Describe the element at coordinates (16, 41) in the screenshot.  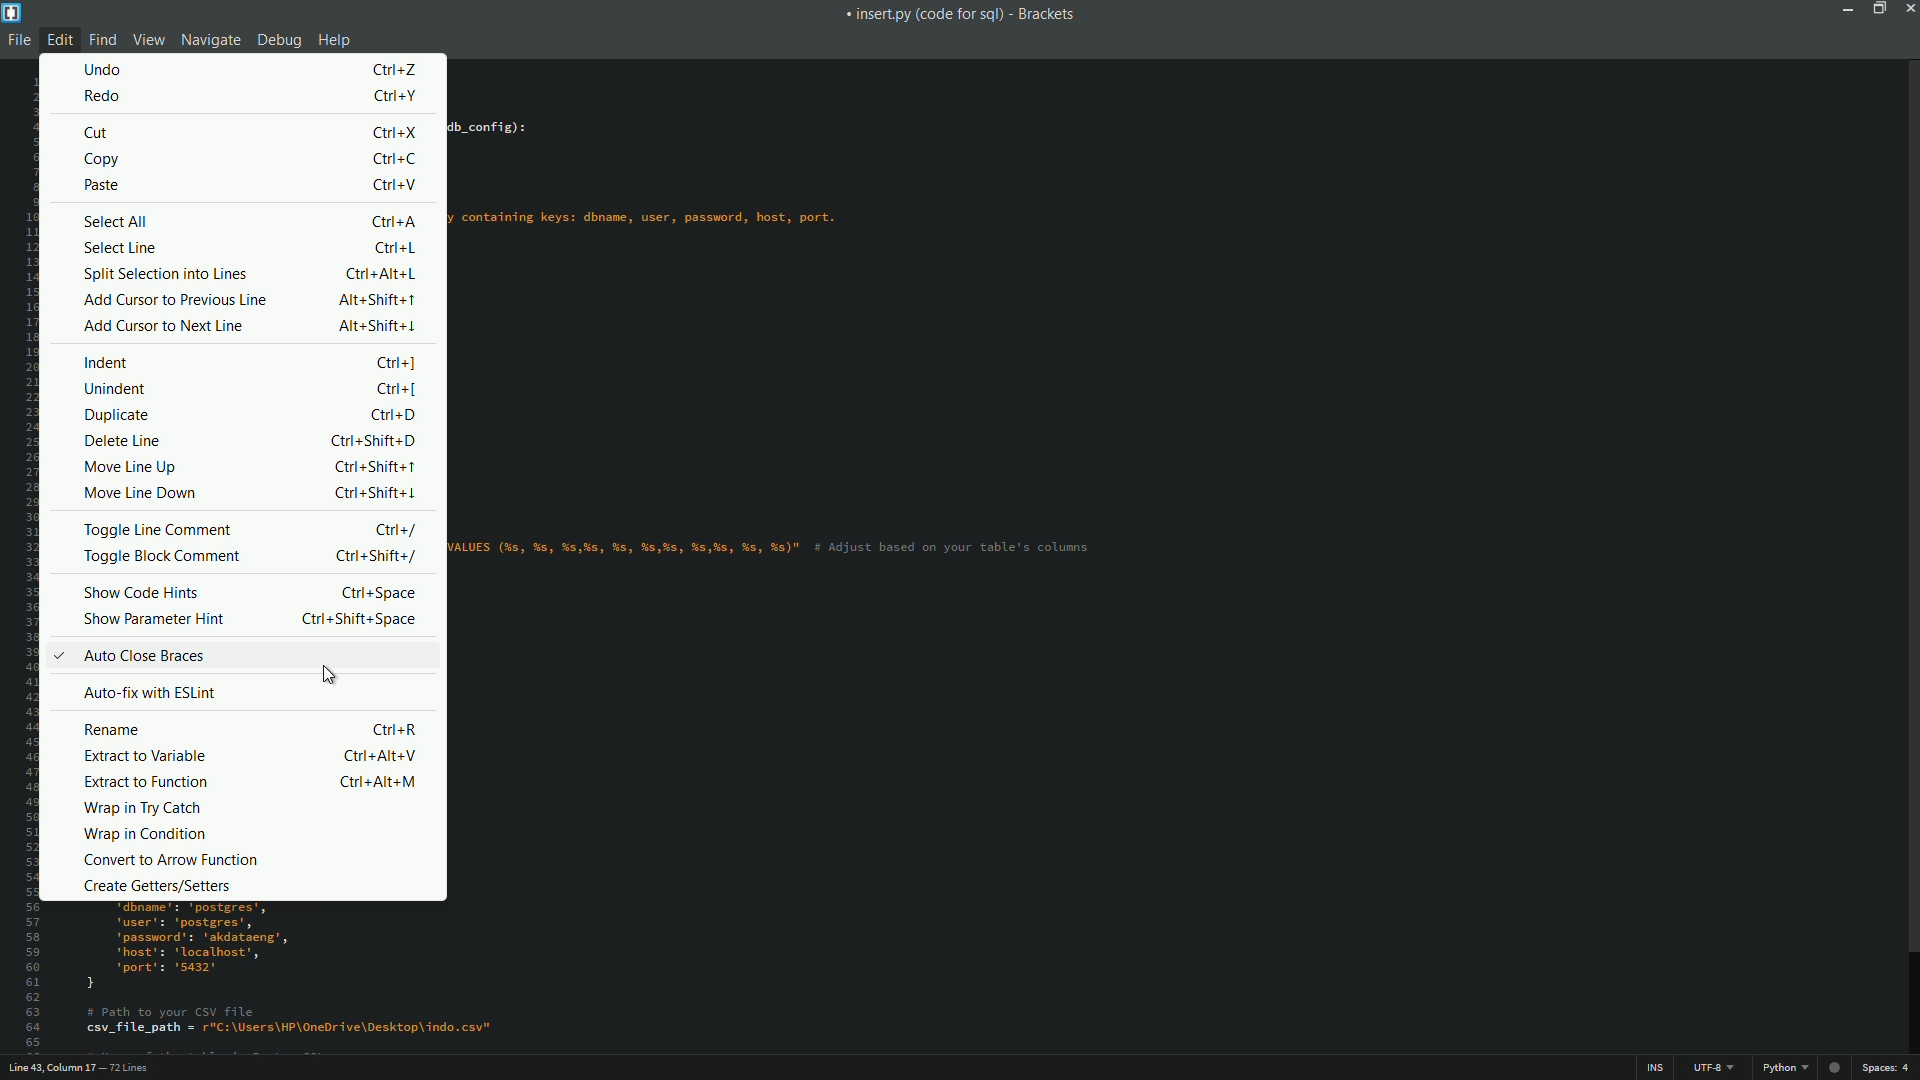
I see `file menu` at that location.